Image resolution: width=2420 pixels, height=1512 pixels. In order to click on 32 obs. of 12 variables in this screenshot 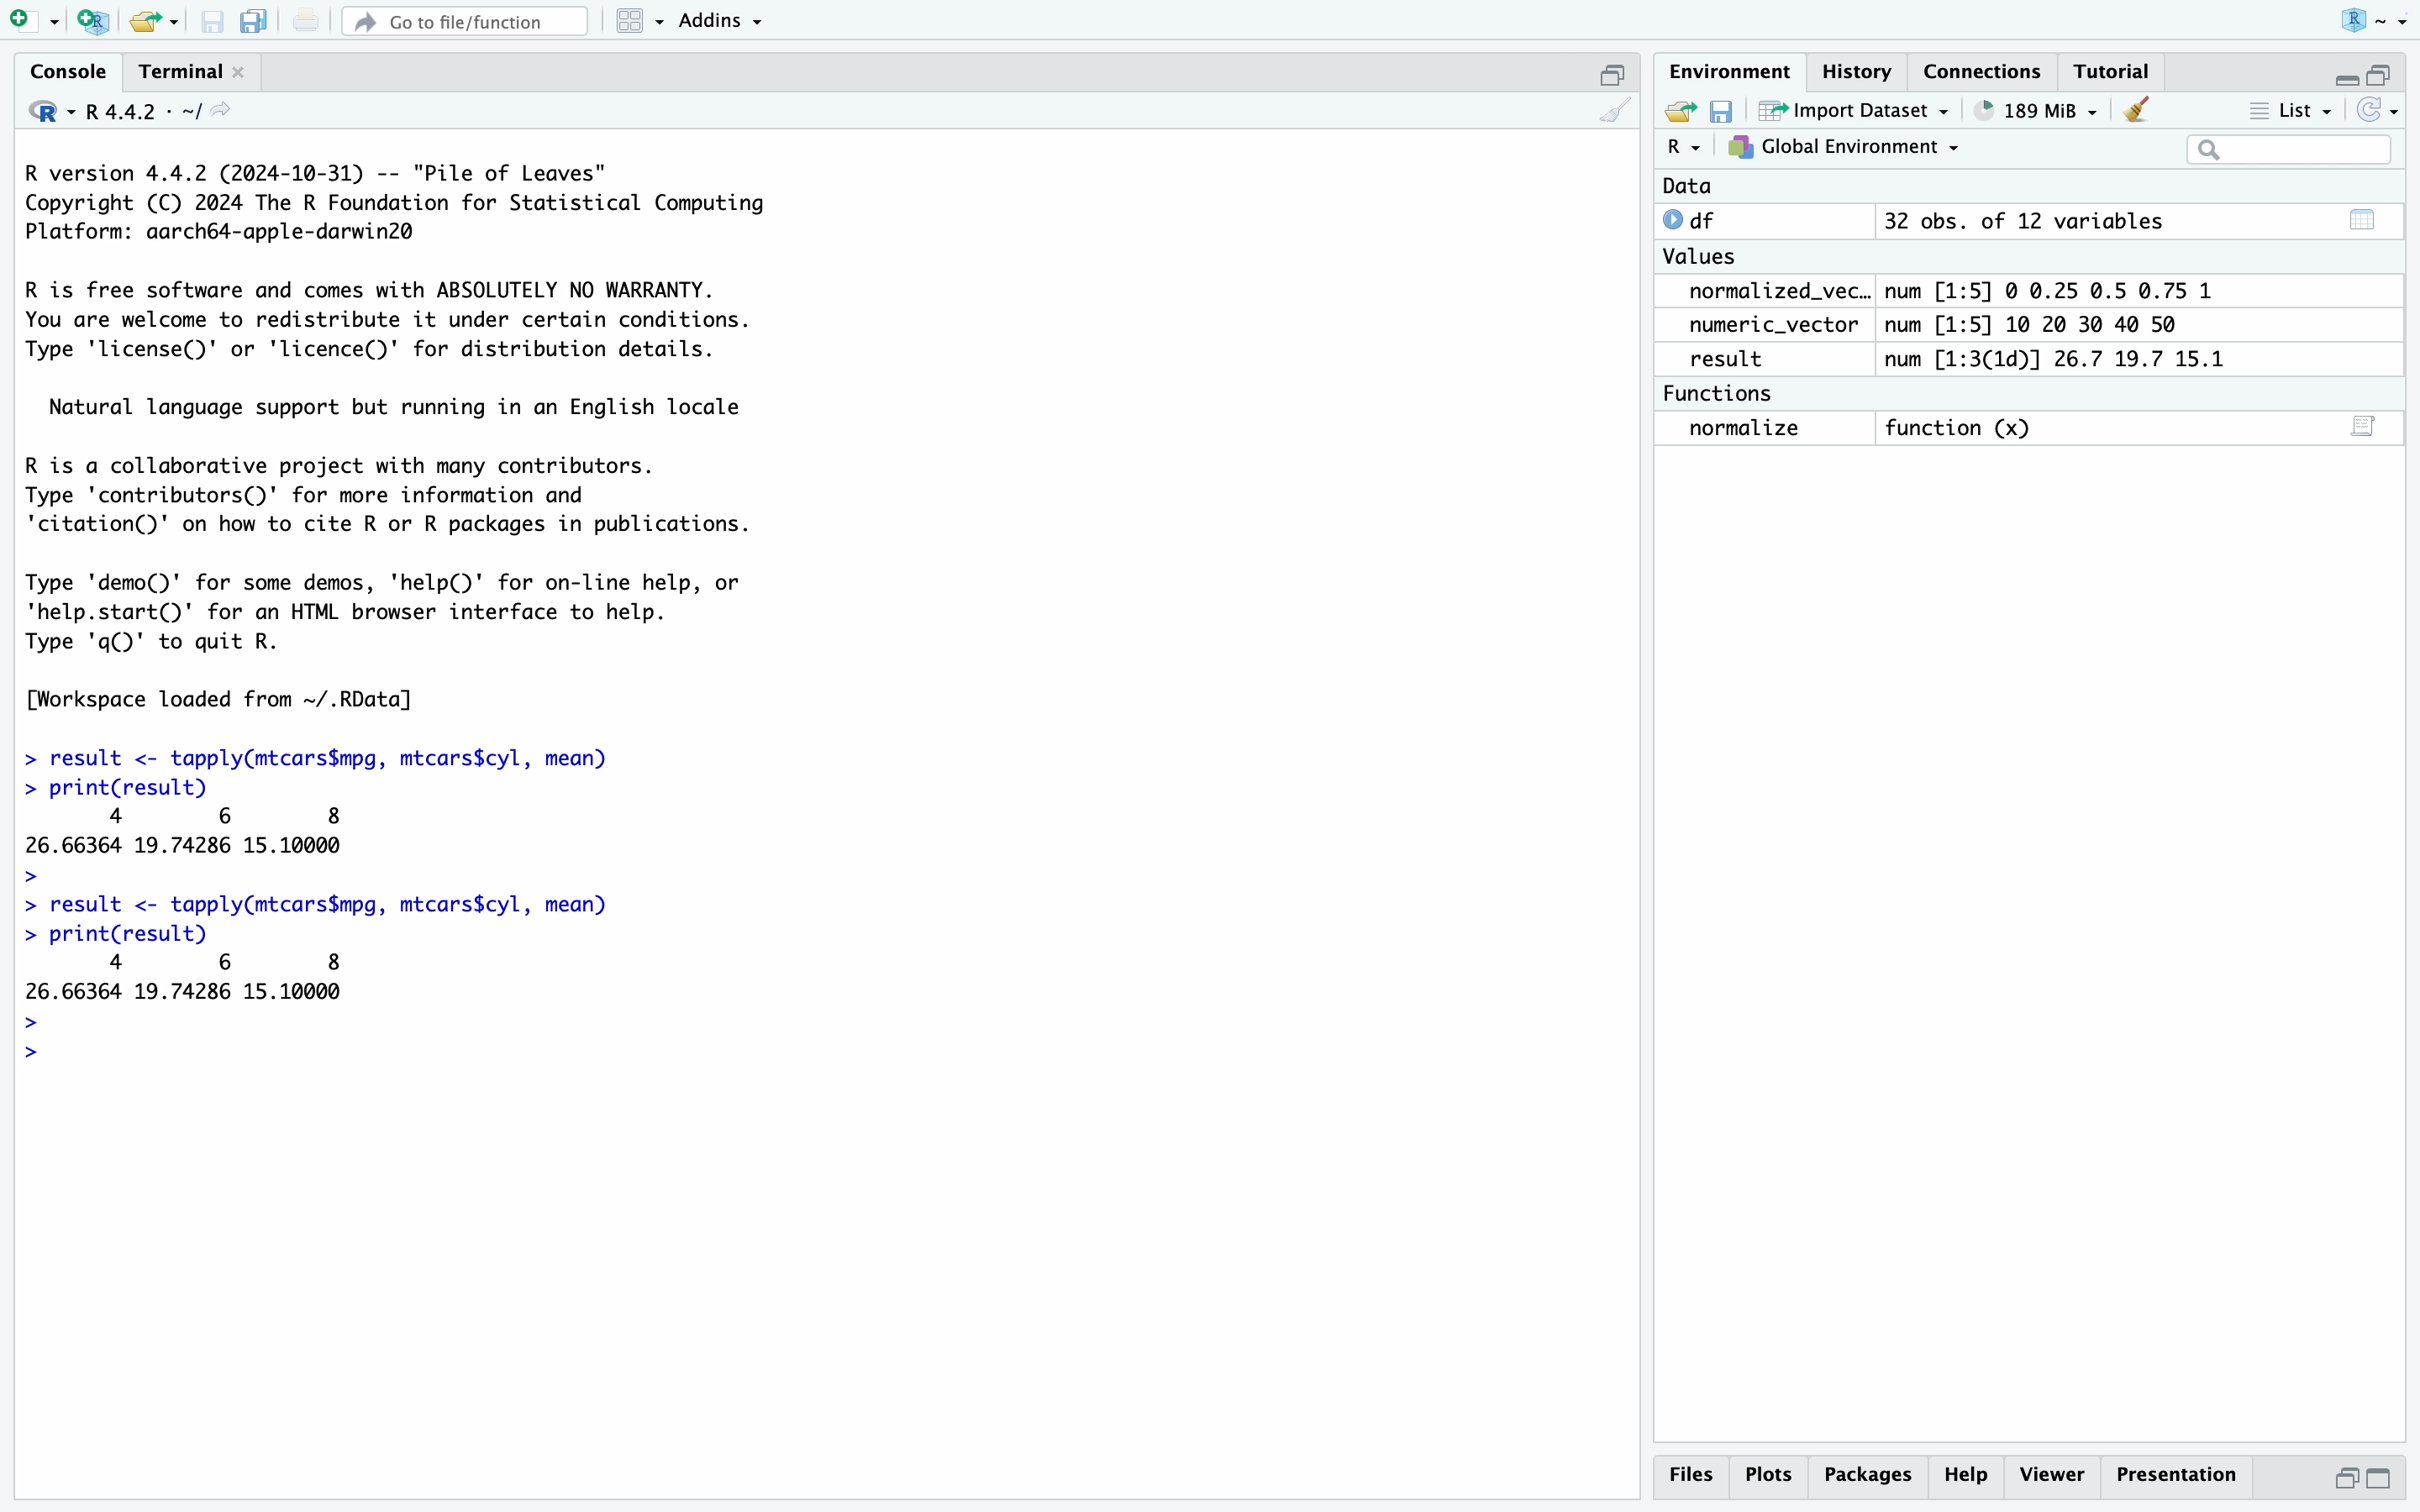, I will do `click(2027, 222)`.